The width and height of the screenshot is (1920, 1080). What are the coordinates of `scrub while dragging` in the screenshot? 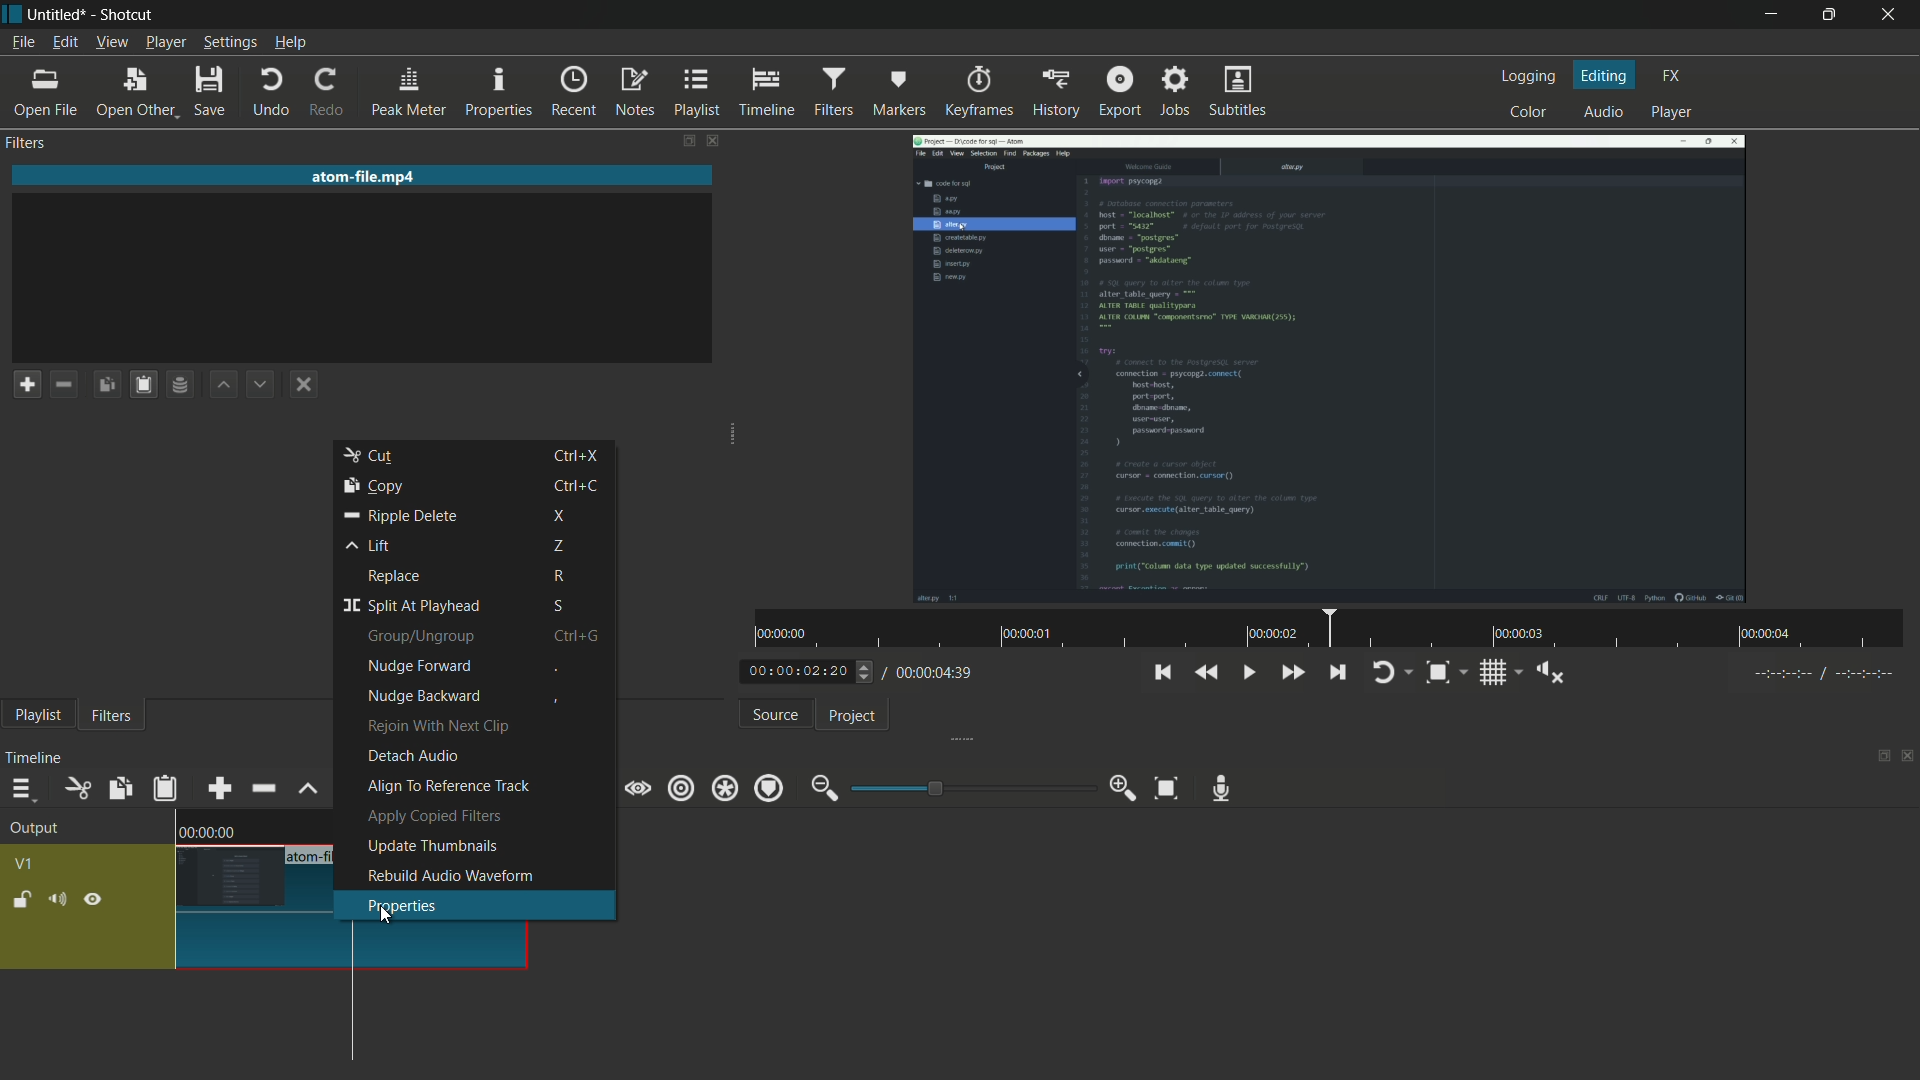 It's located at (637, 790).